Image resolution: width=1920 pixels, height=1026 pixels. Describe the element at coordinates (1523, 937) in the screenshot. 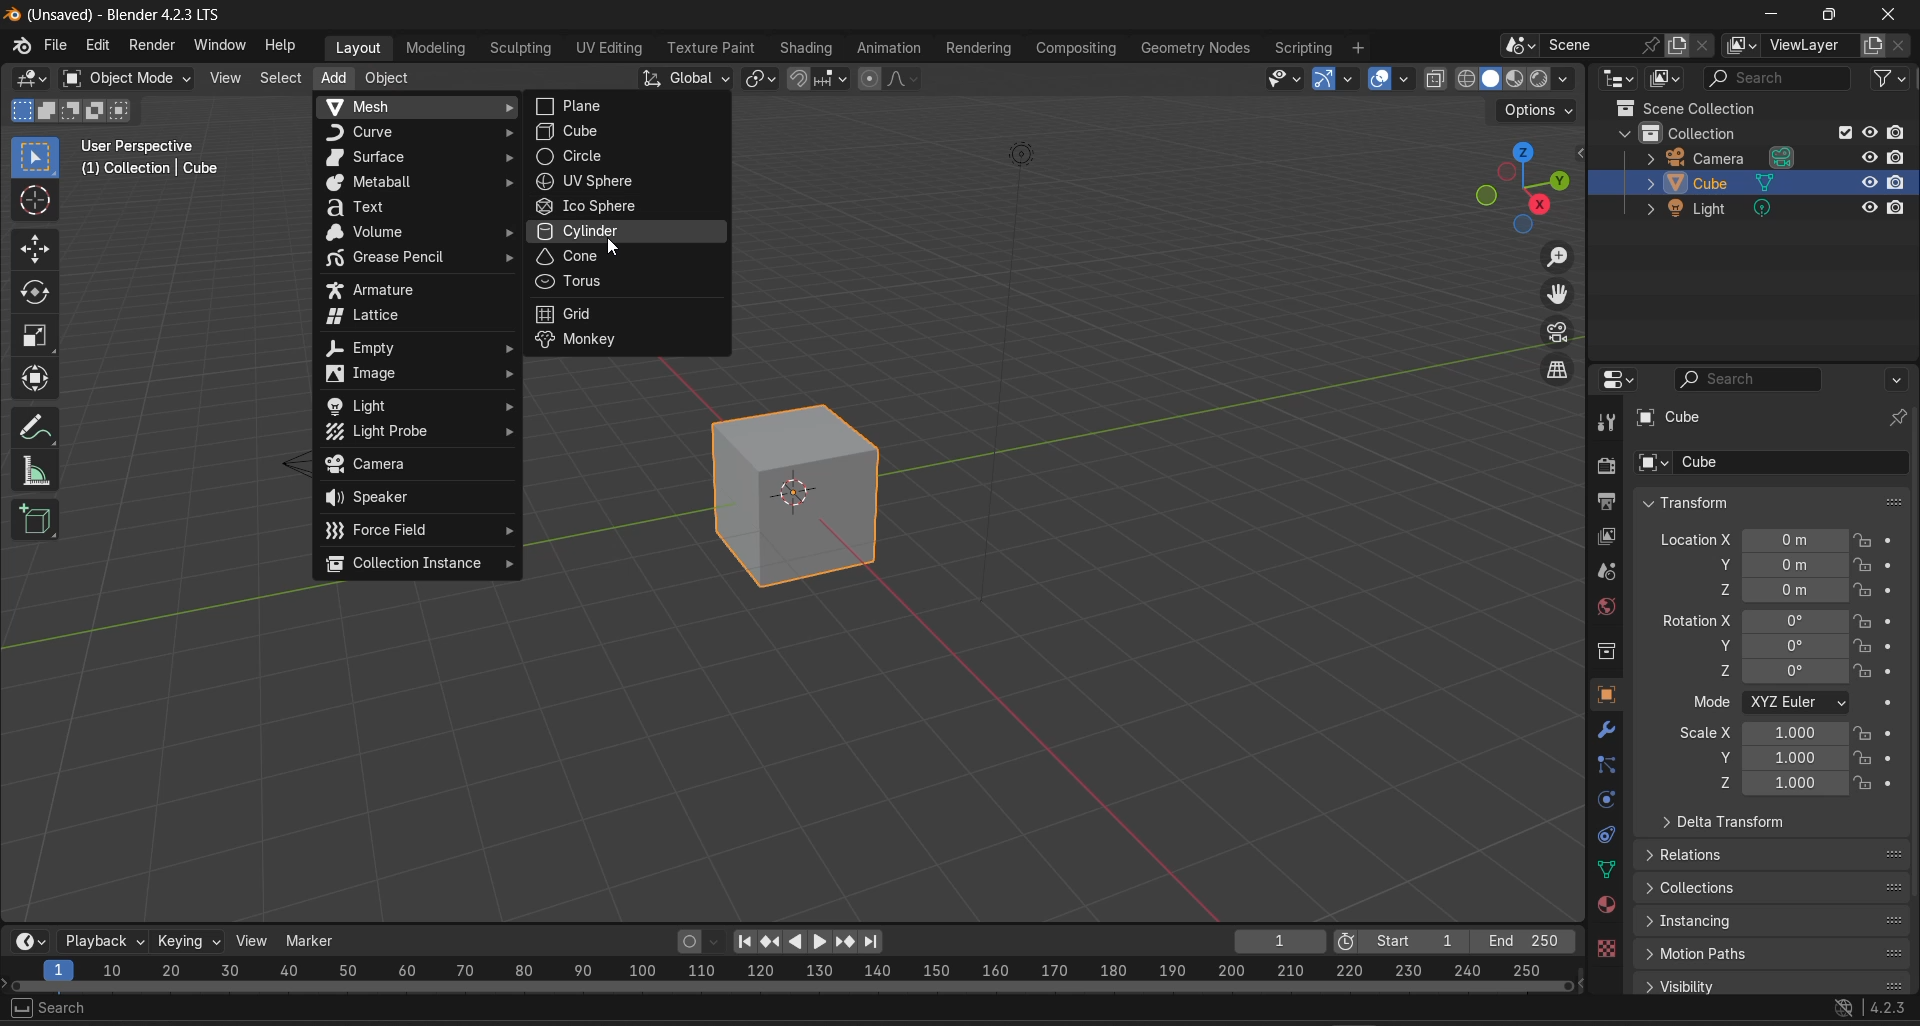

I see `final frame` at that location.